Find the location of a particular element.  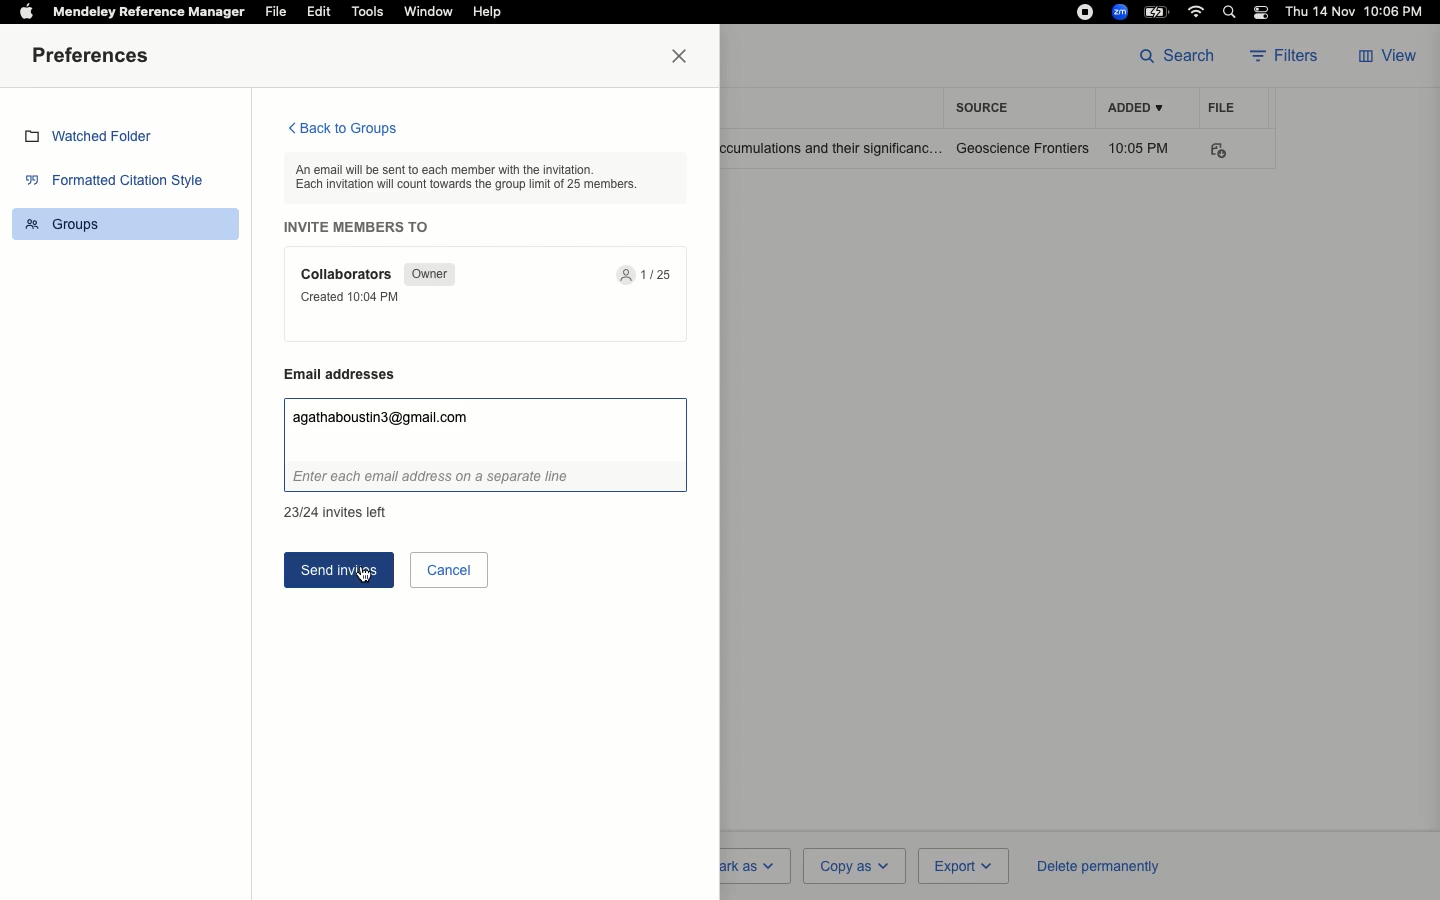

Export is located at coordinates (961, 867).